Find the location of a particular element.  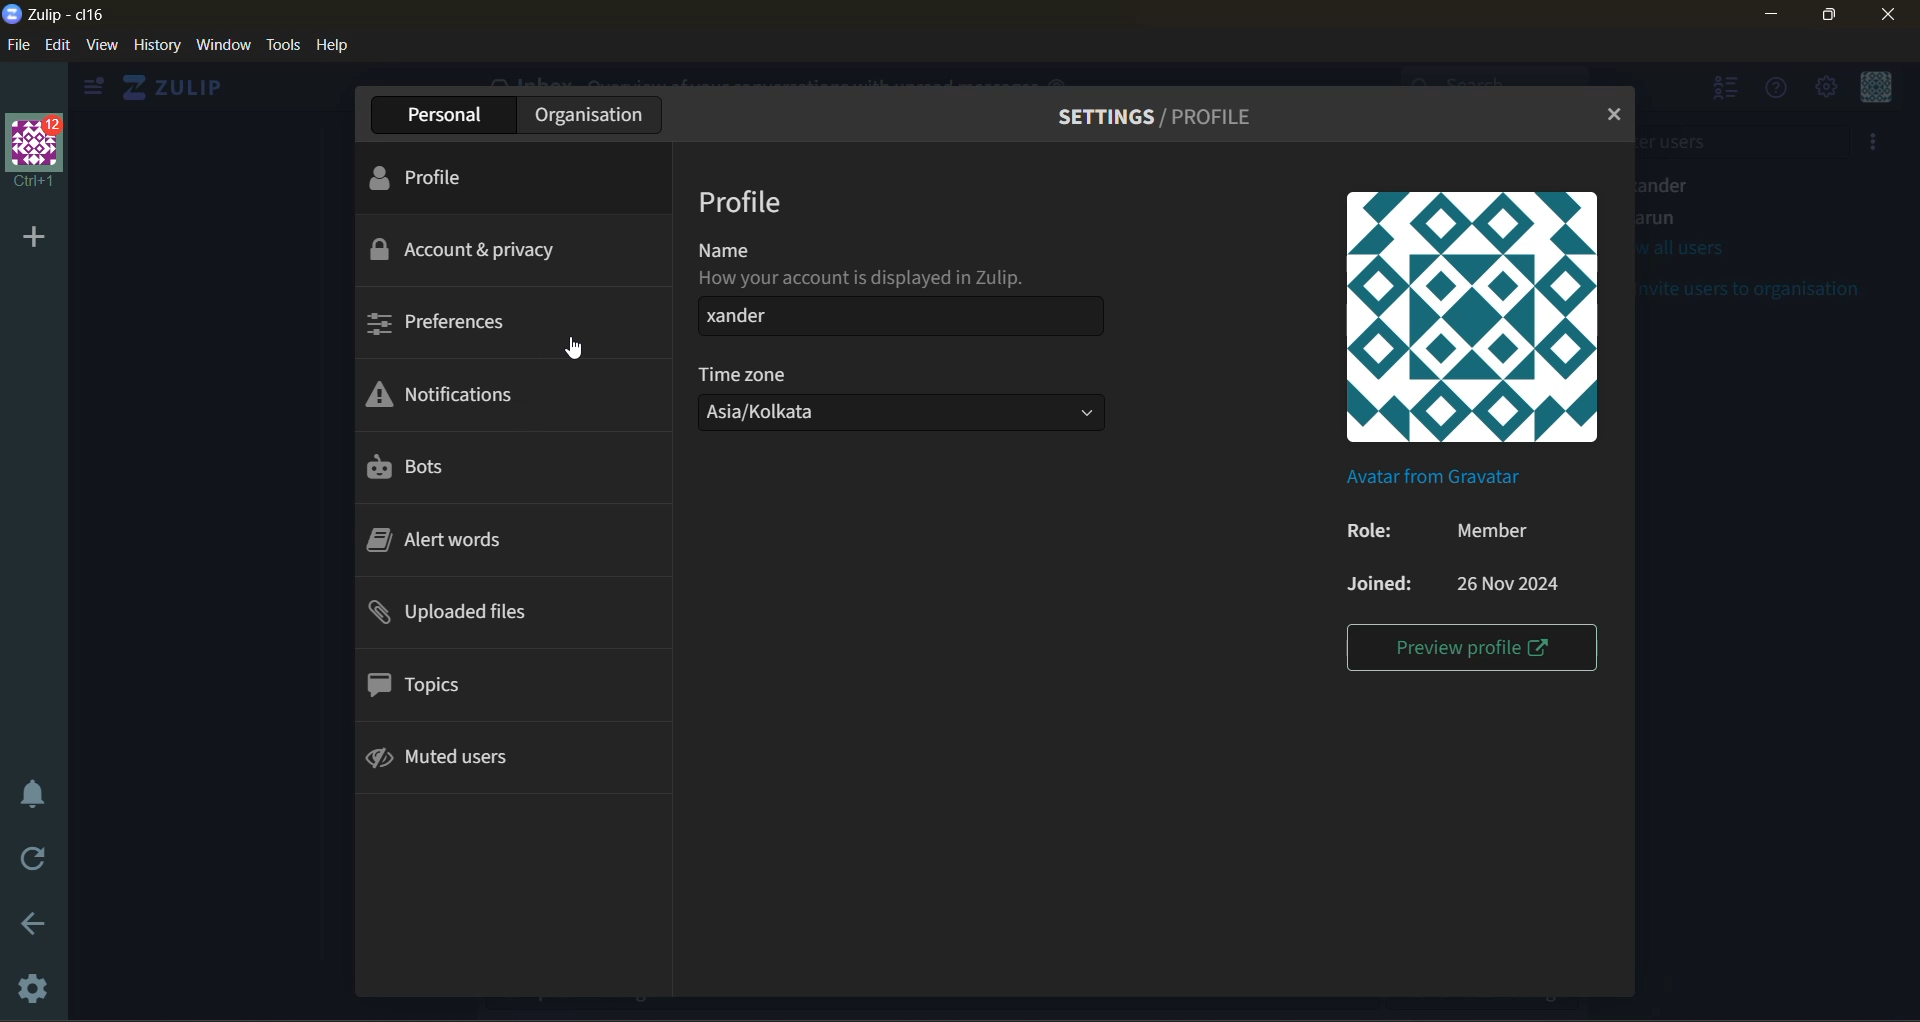

tools is located at coordinates (282, 45).